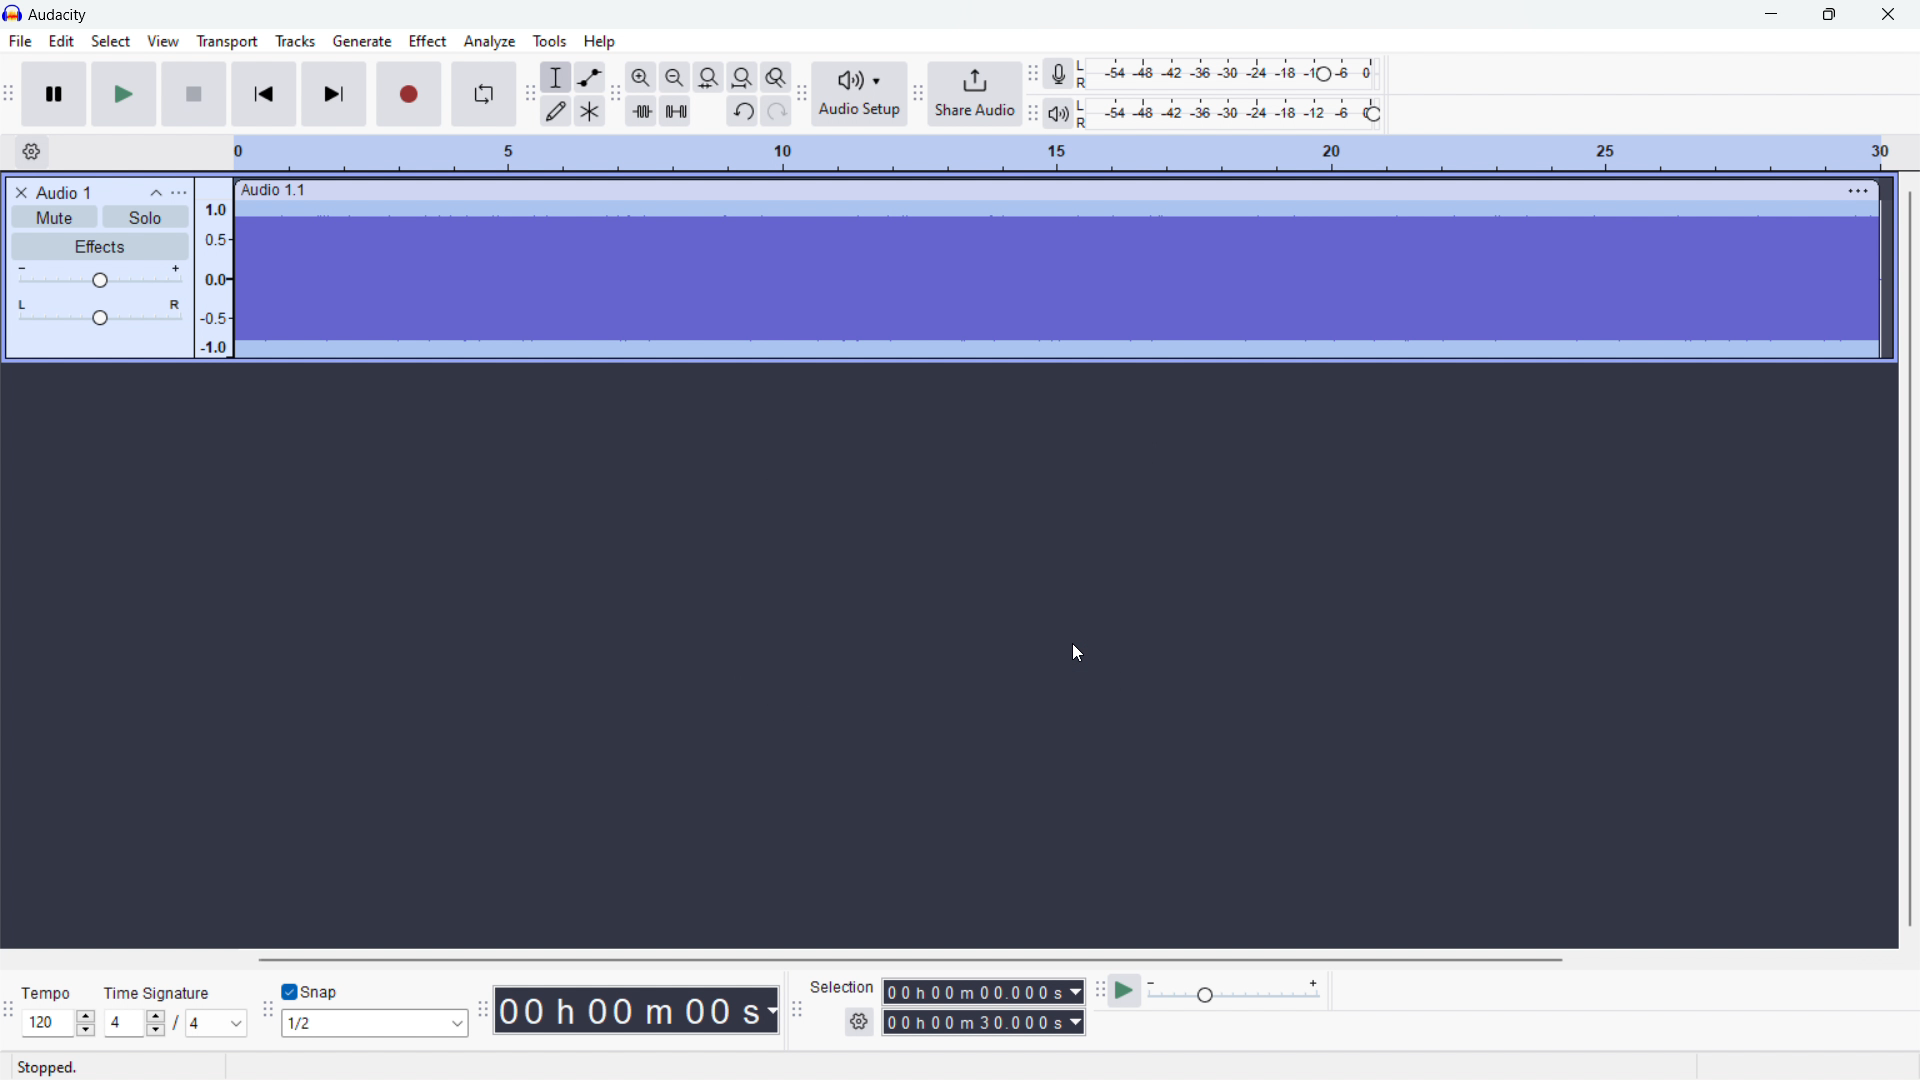 The image size is (1920, 1080). I want to click on select, so click(111, 41).